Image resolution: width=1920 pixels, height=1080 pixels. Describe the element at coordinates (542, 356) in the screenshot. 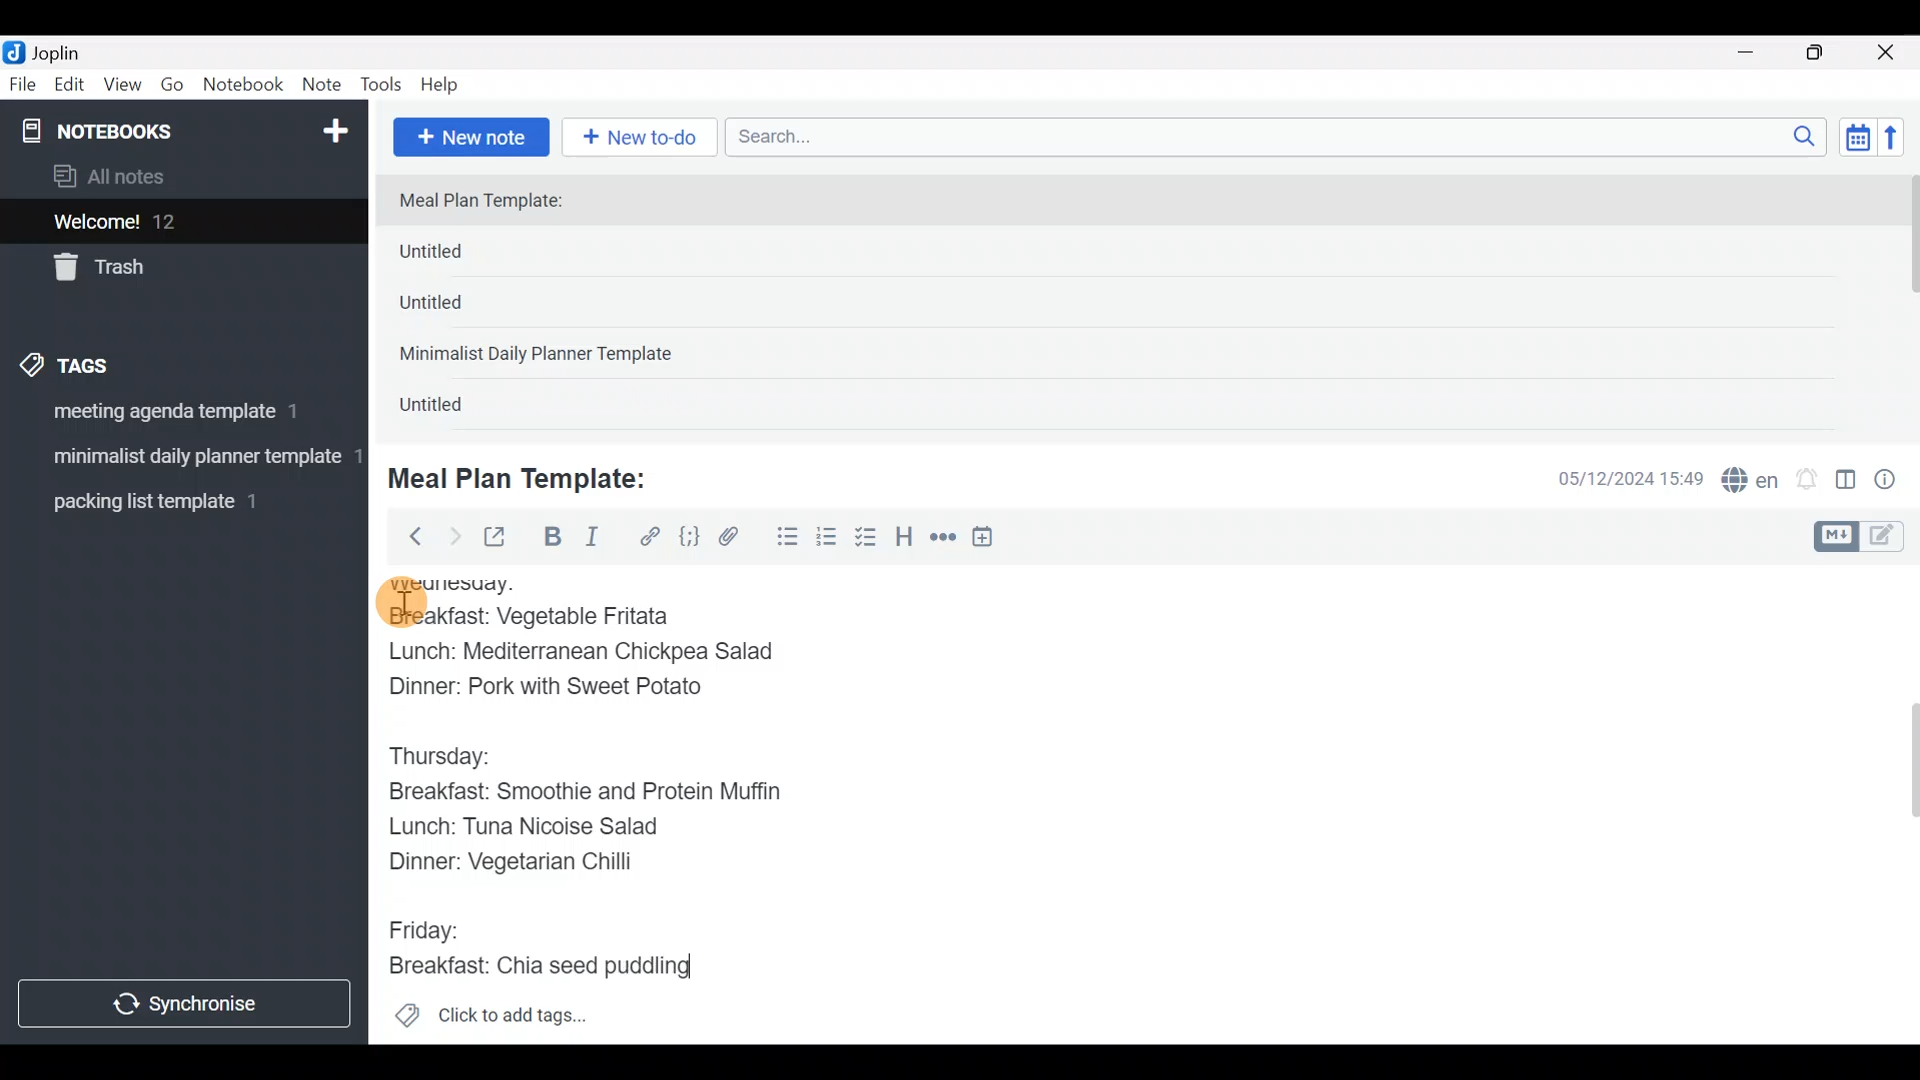

I see `Minimalist Daily Planner Template` at that location.